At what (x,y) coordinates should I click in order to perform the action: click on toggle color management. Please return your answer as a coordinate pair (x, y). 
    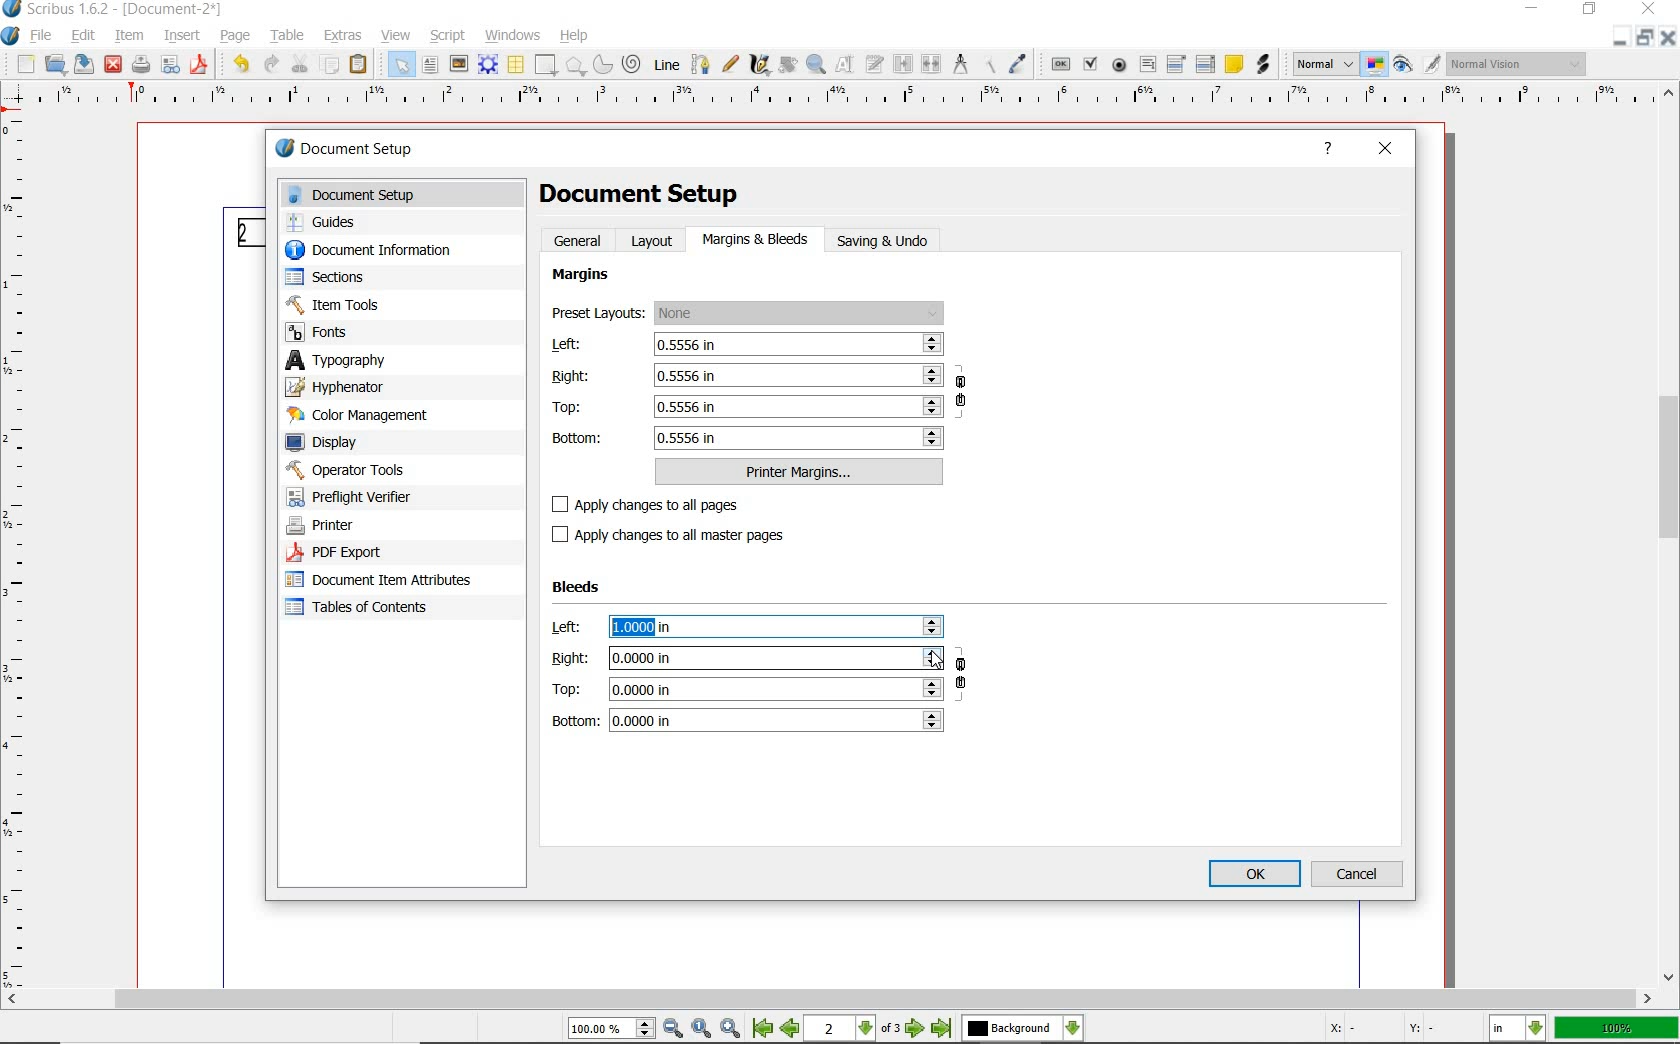
    Looking at the image, I should click on (1376, 67).